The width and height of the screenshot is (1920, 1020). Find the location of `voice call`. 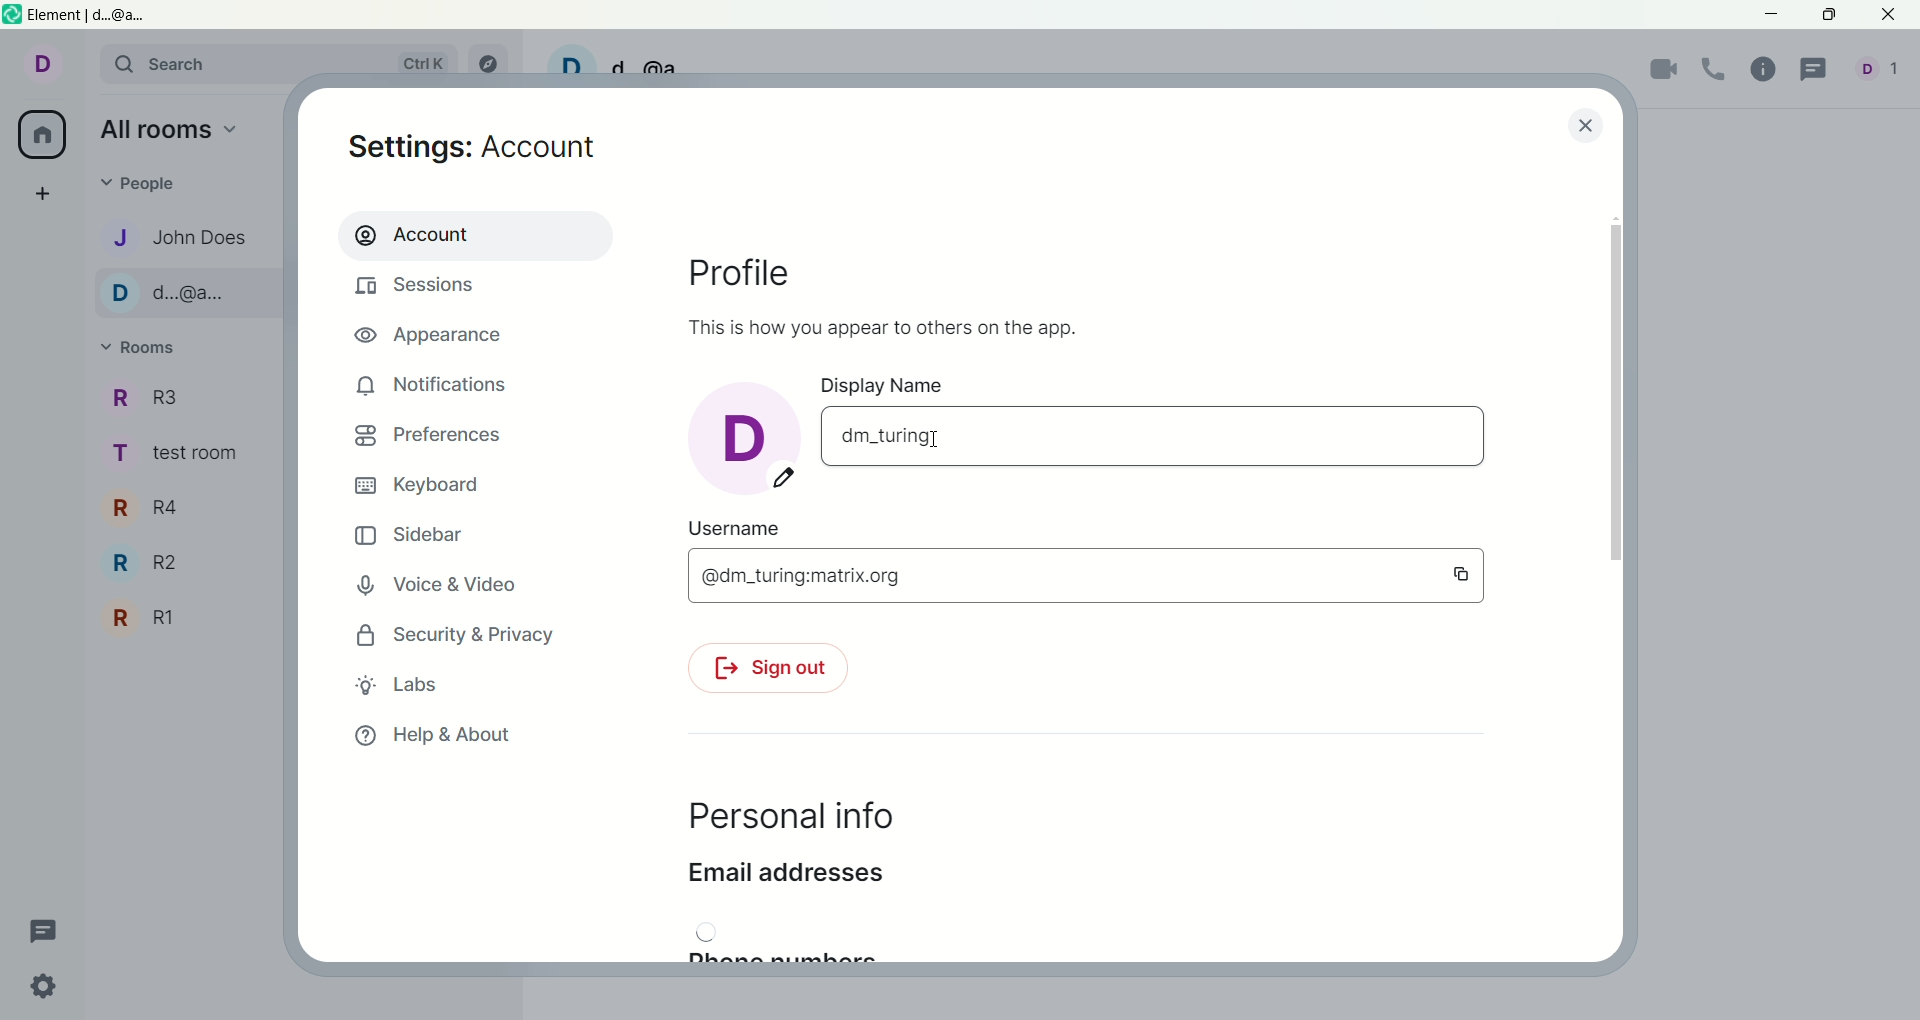

voice call is located at coordinates (1719, 70).